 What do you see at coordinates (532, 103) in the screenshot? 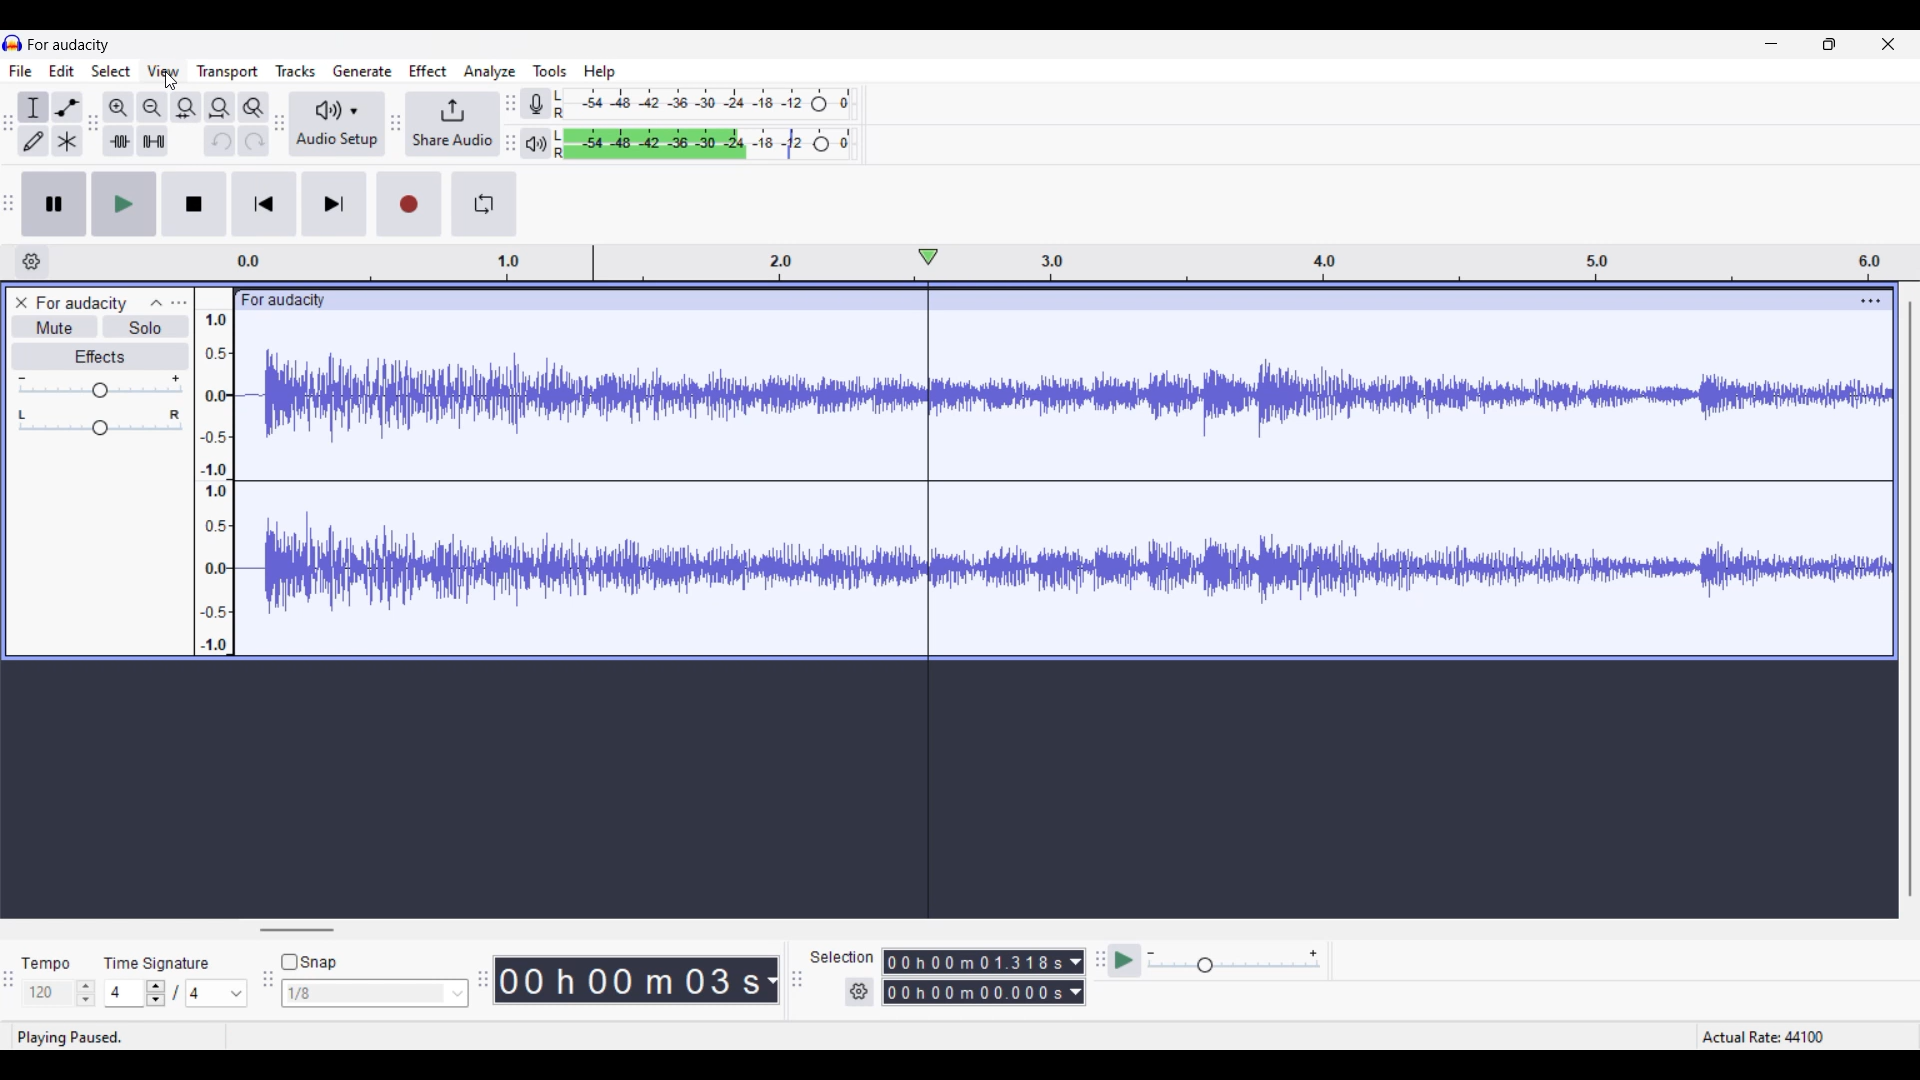
I see `Record meter` at bounding box center [532, 103].